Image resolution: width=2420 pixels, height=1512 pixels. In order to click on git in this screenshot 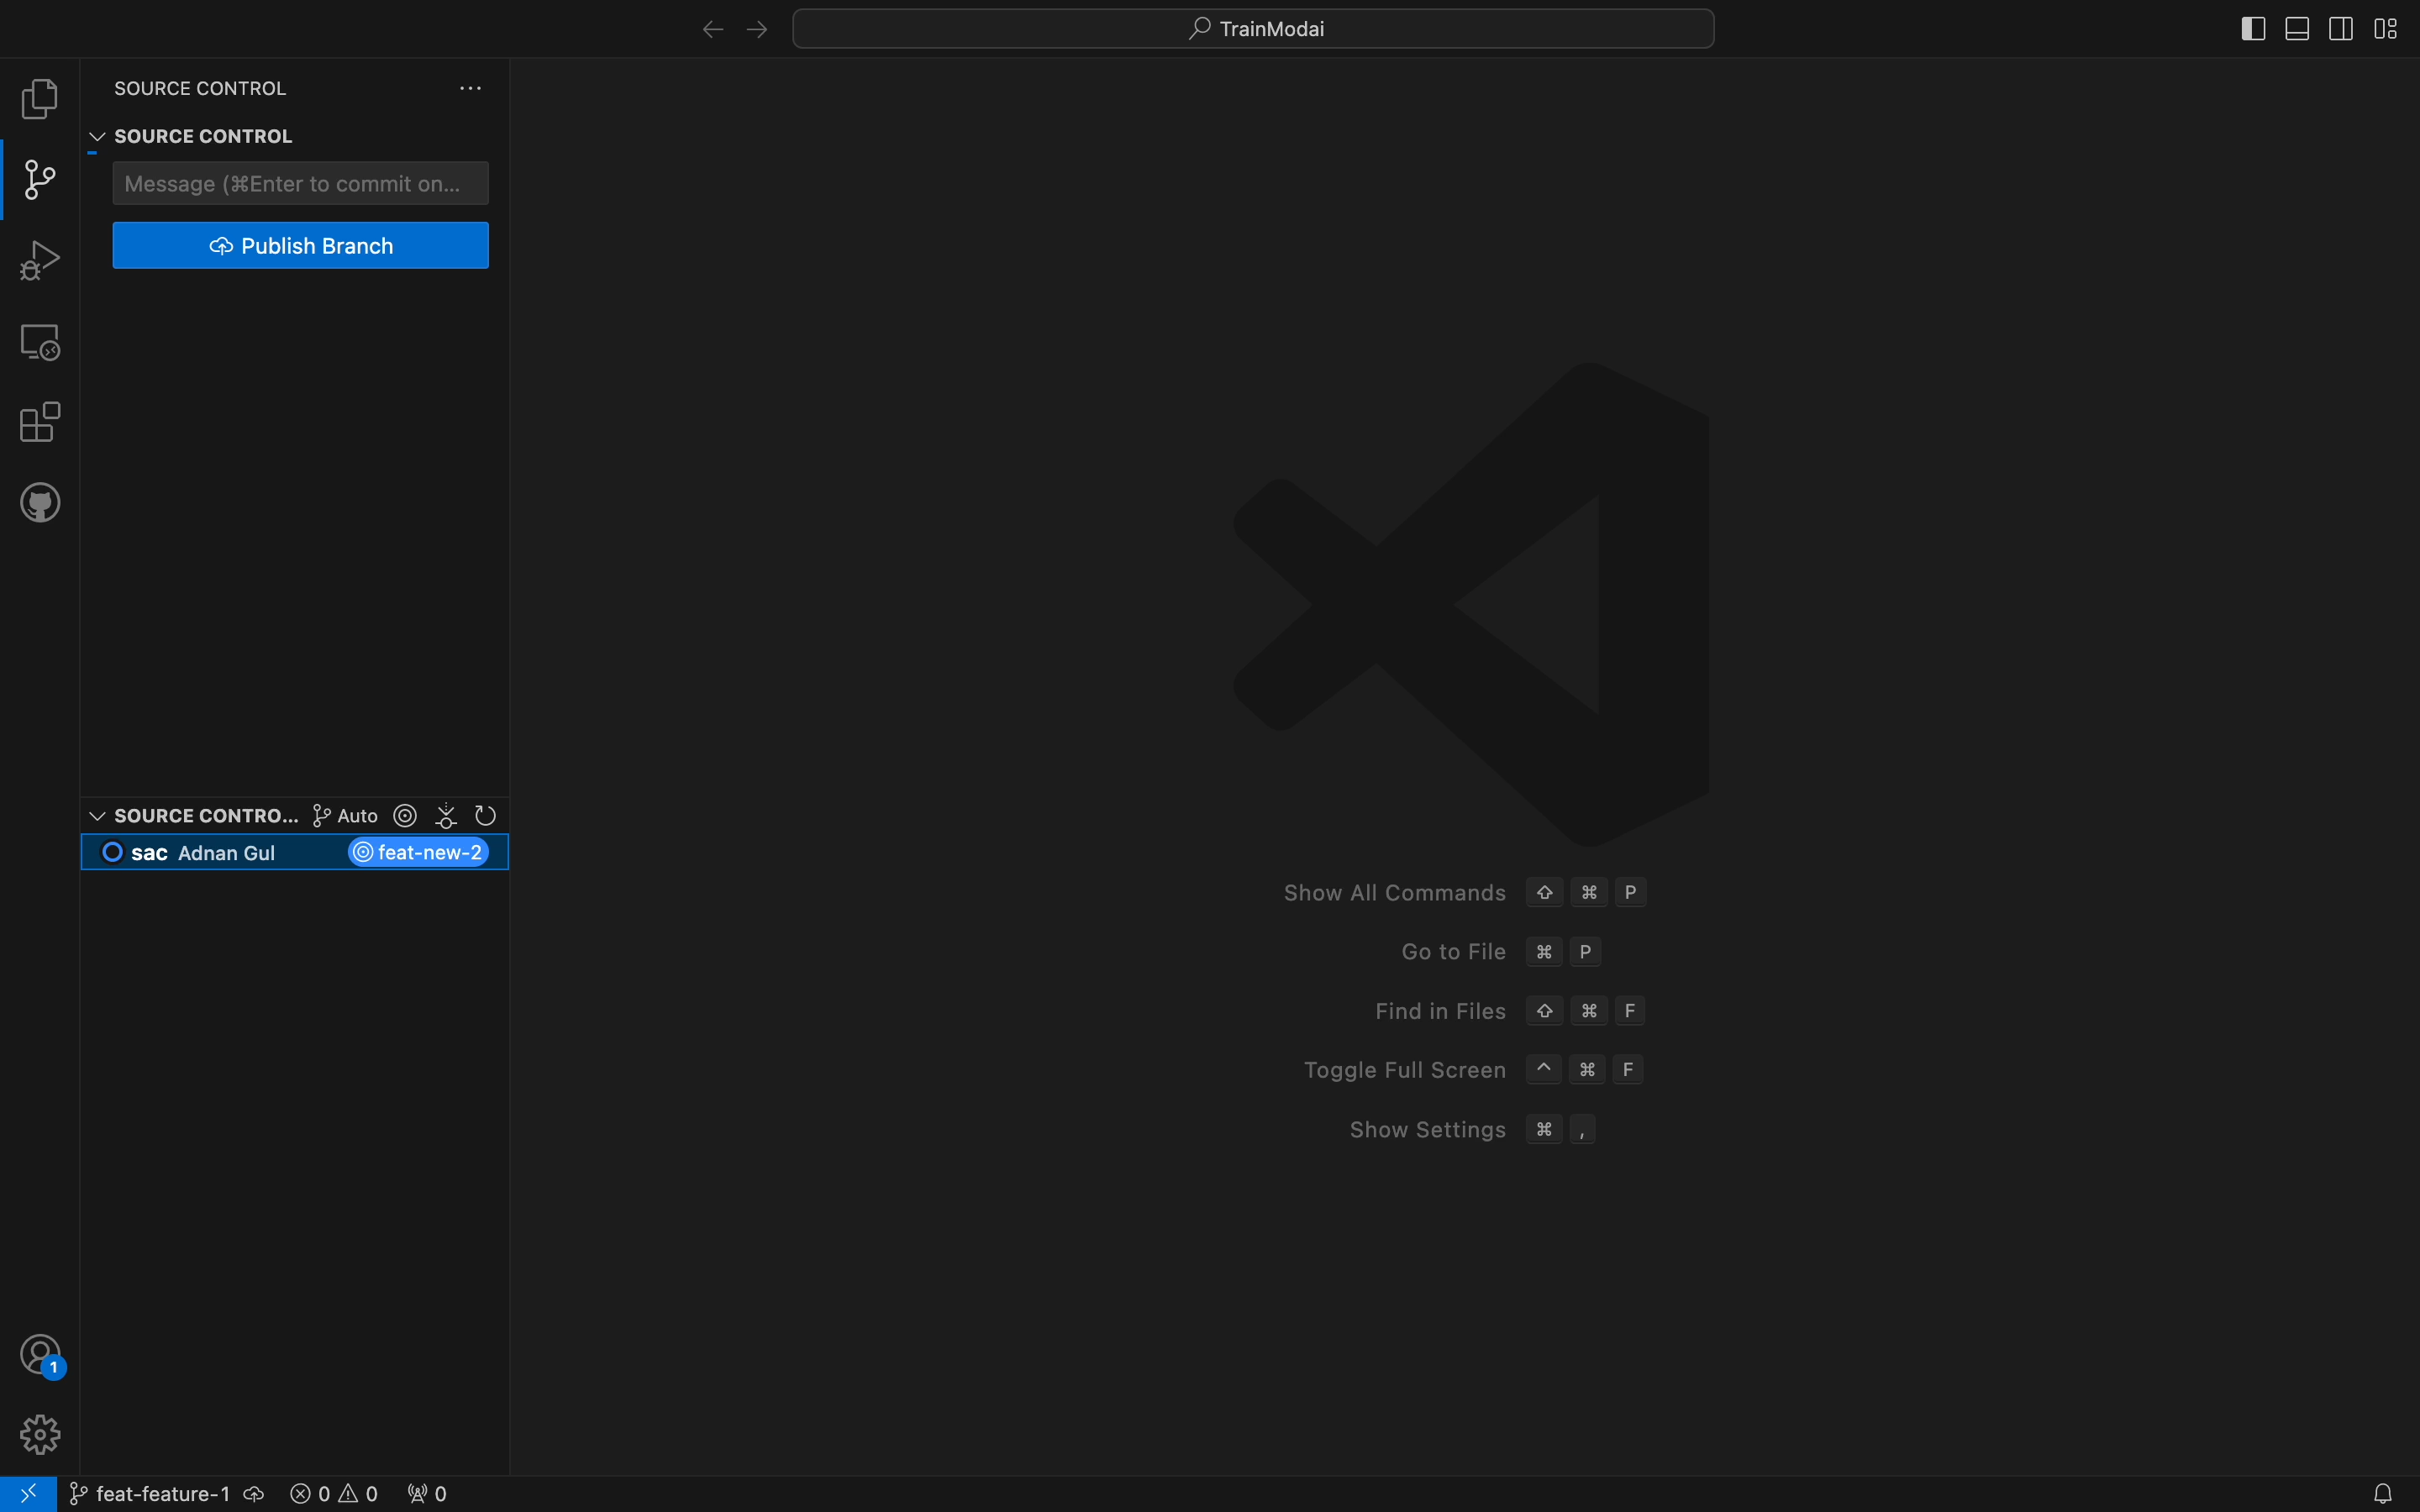, I will do `click(44, 180)`.